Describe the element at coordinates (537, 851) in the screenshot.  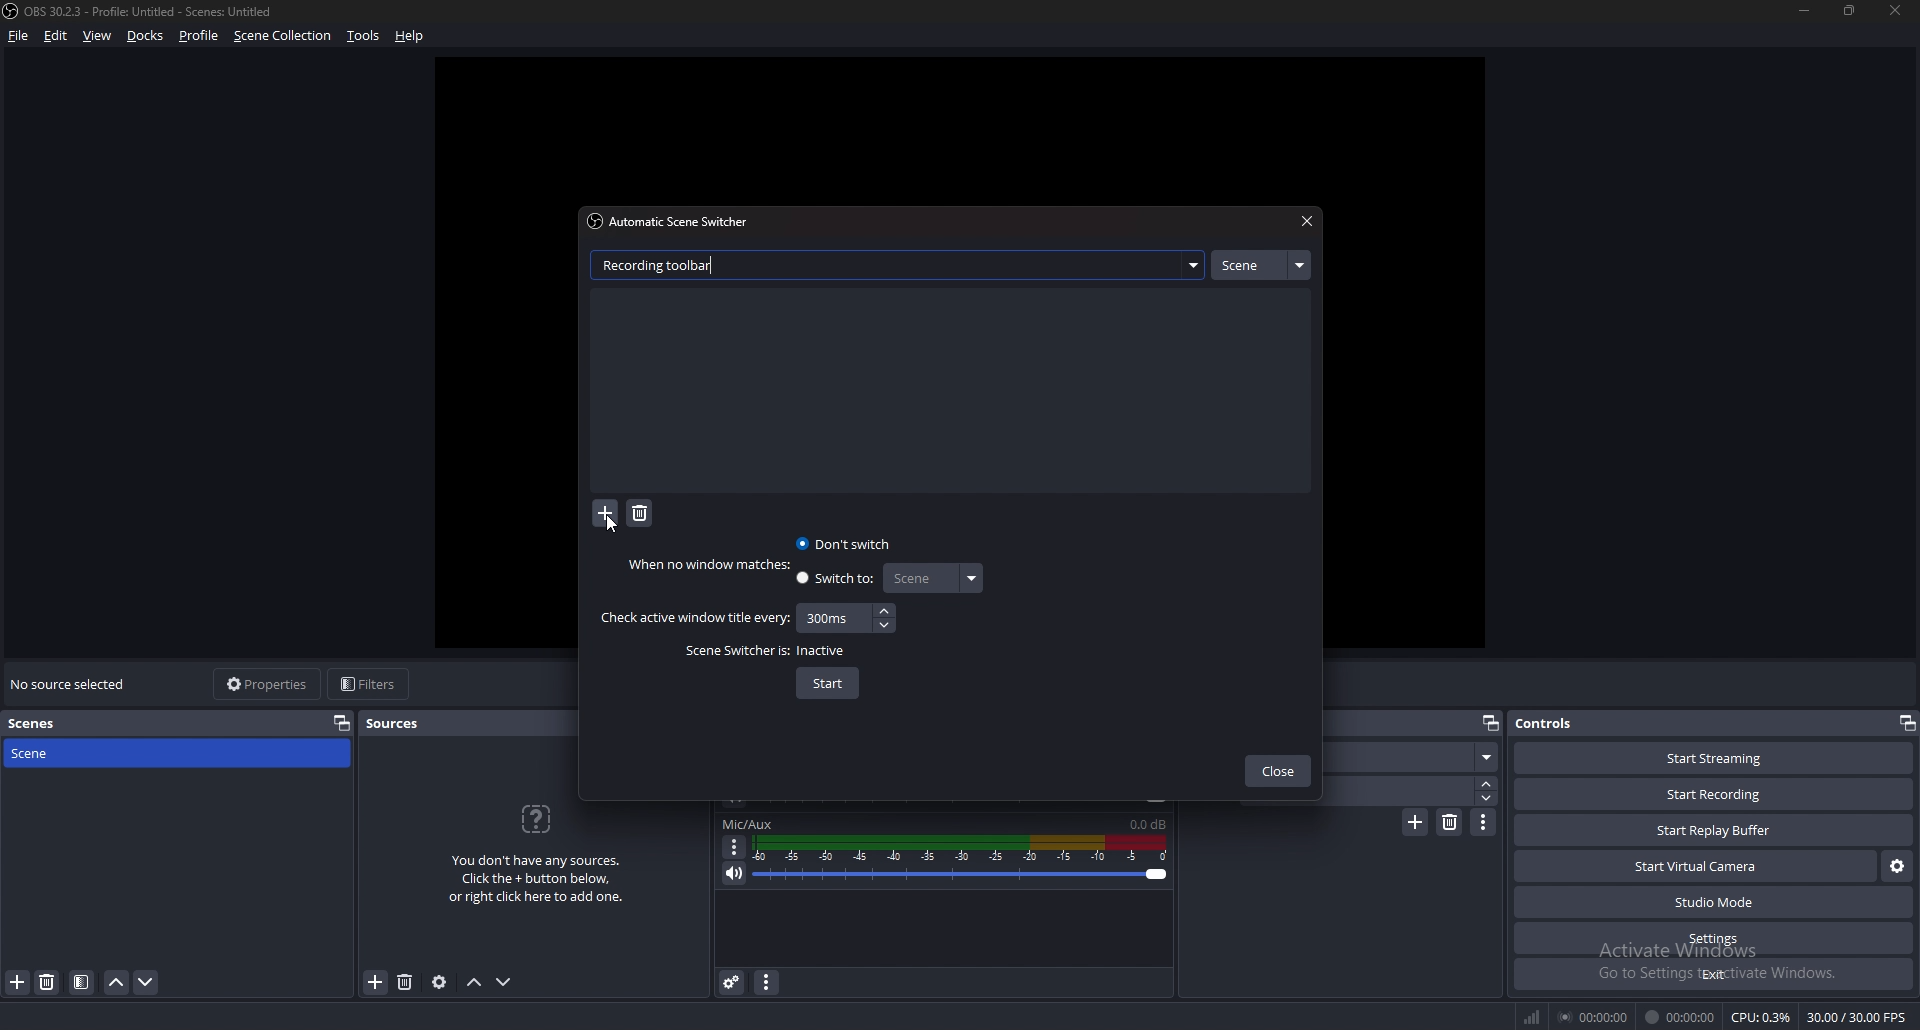
I see `info` at that location.